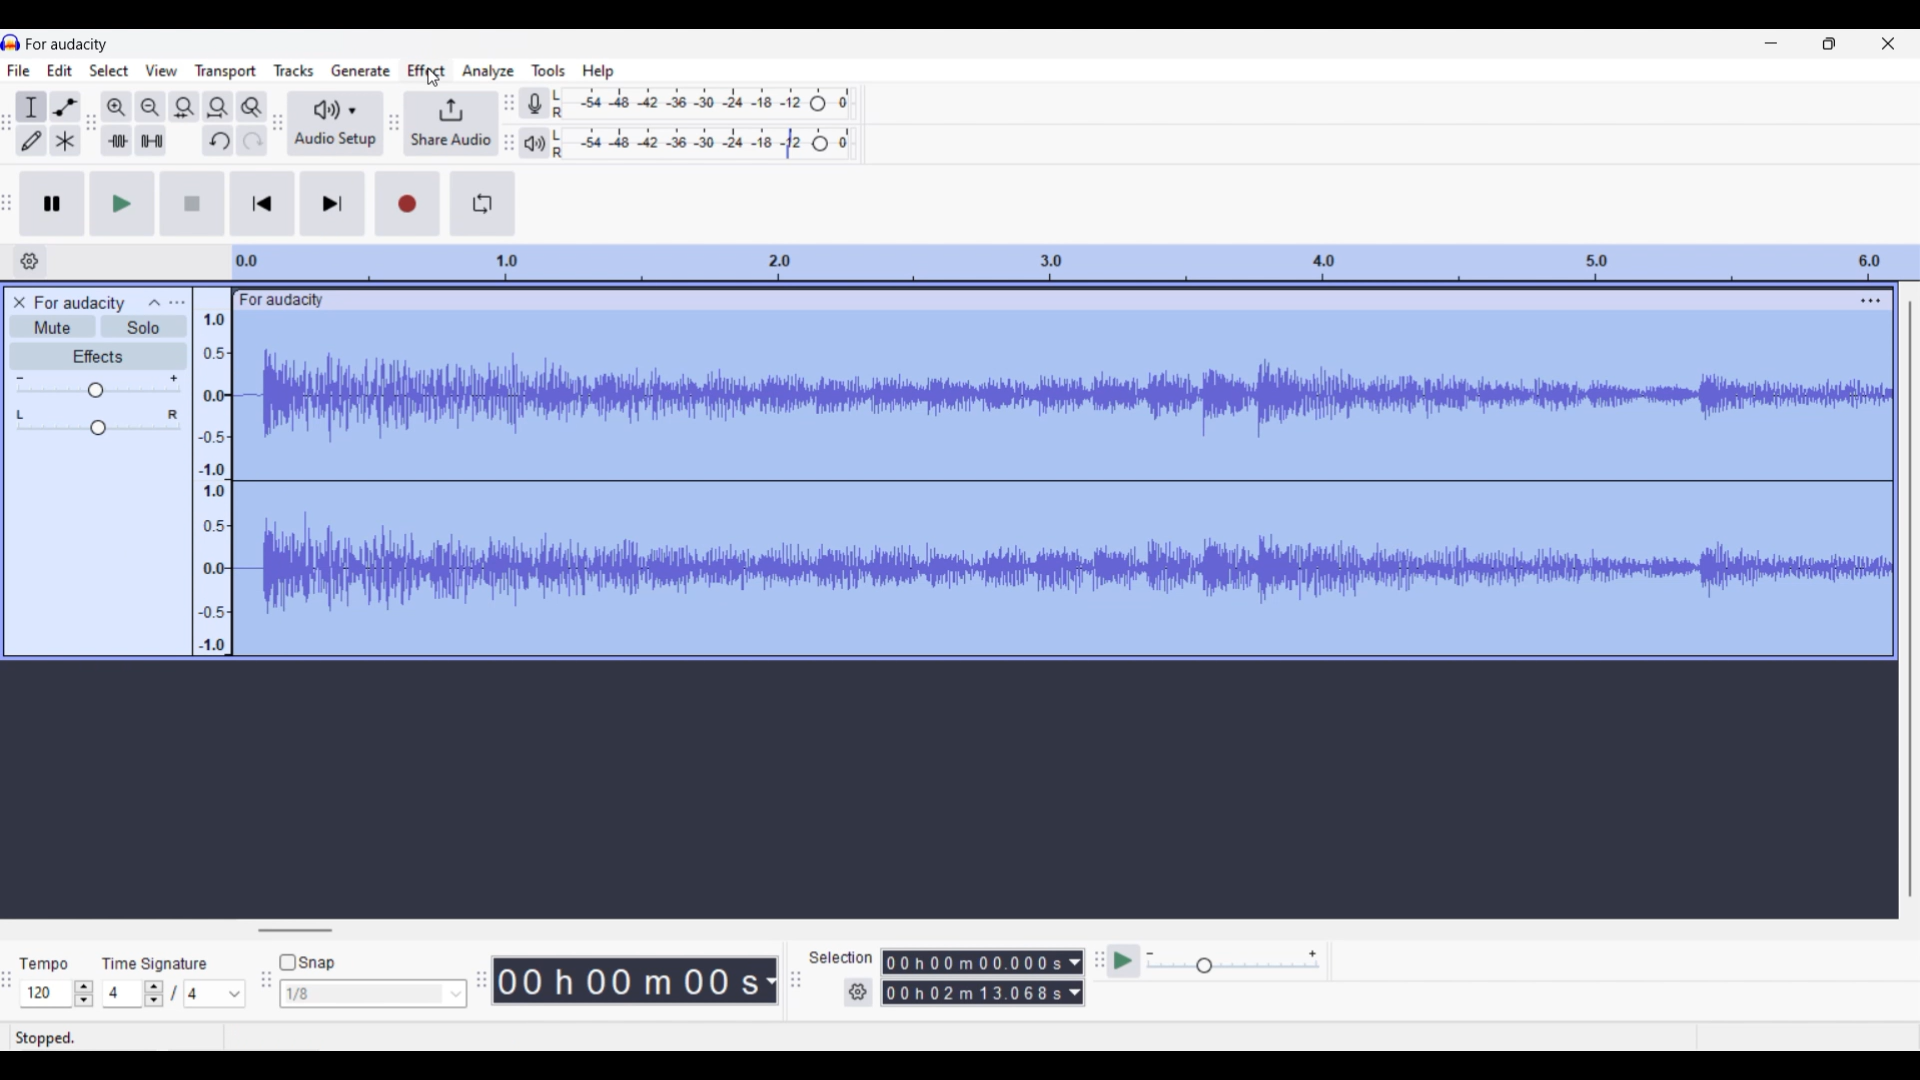  I want to click on Software logo, so click(11, 43).